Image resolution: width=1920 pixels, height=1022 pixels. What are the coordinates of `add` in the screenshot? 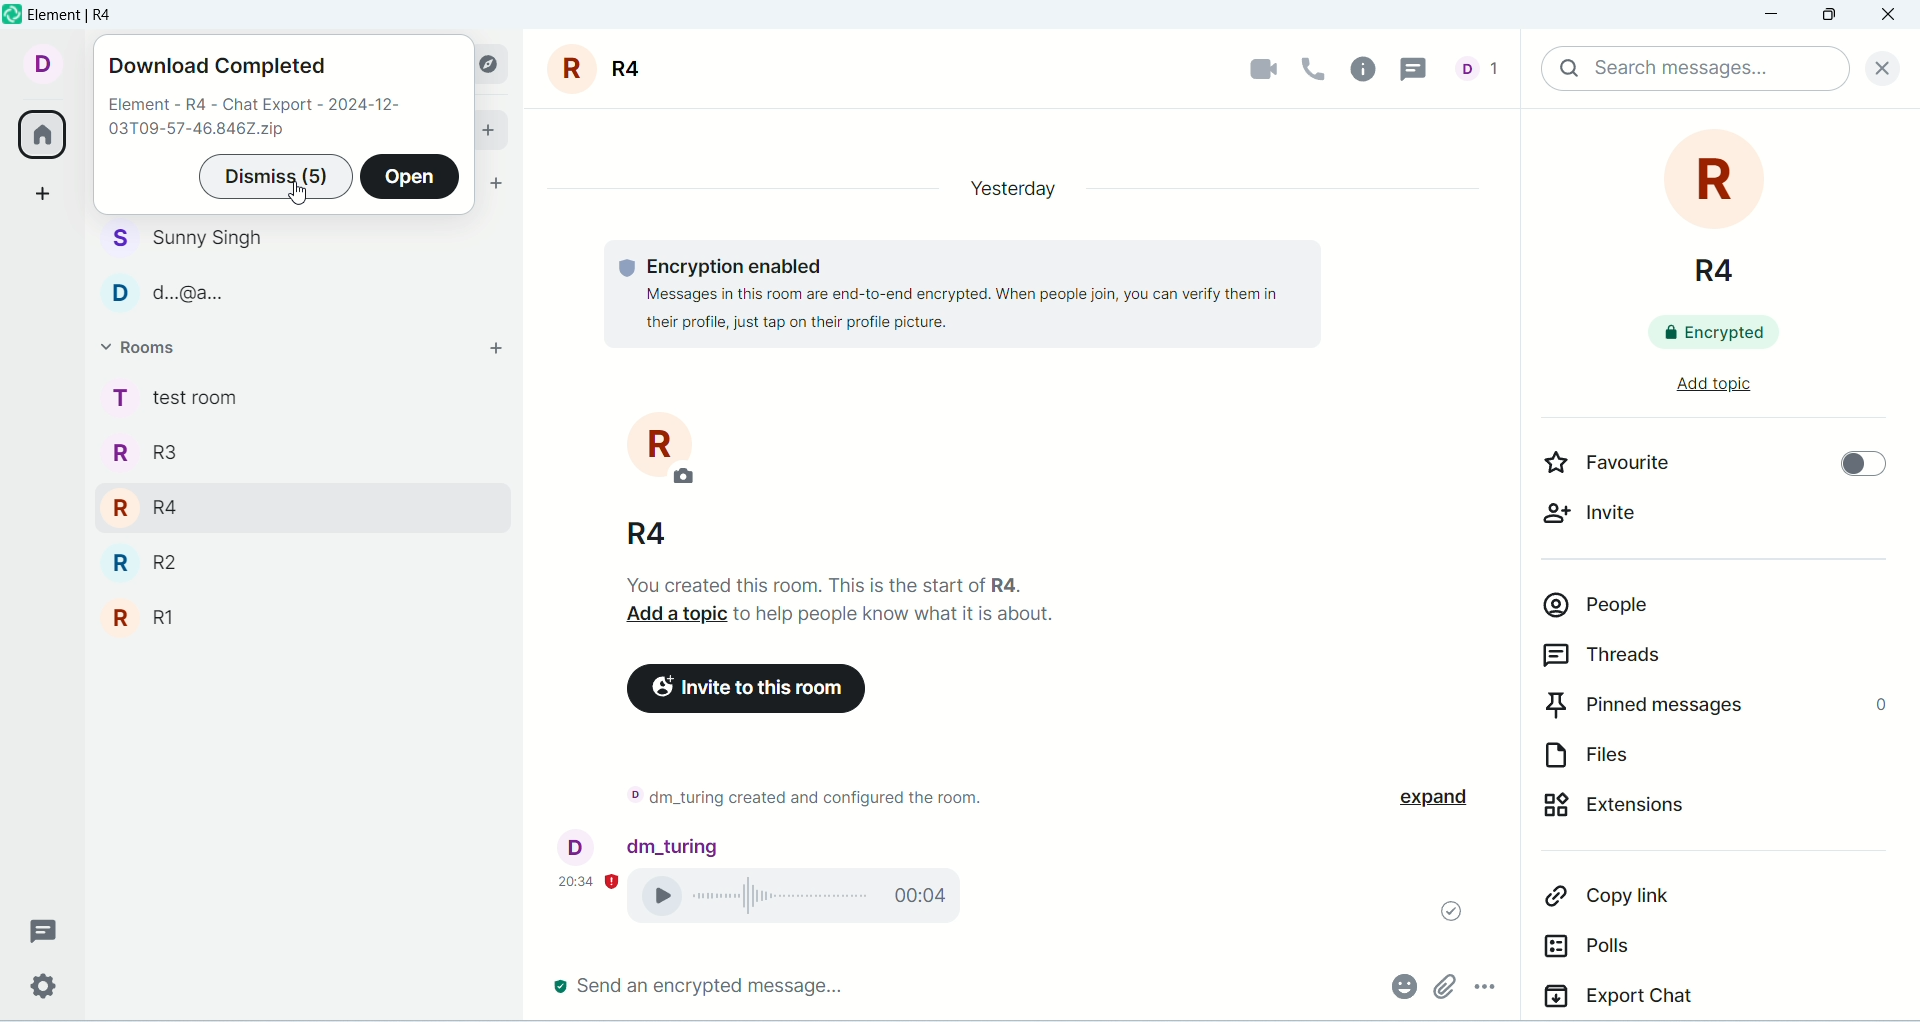 It's located at (491, 127).